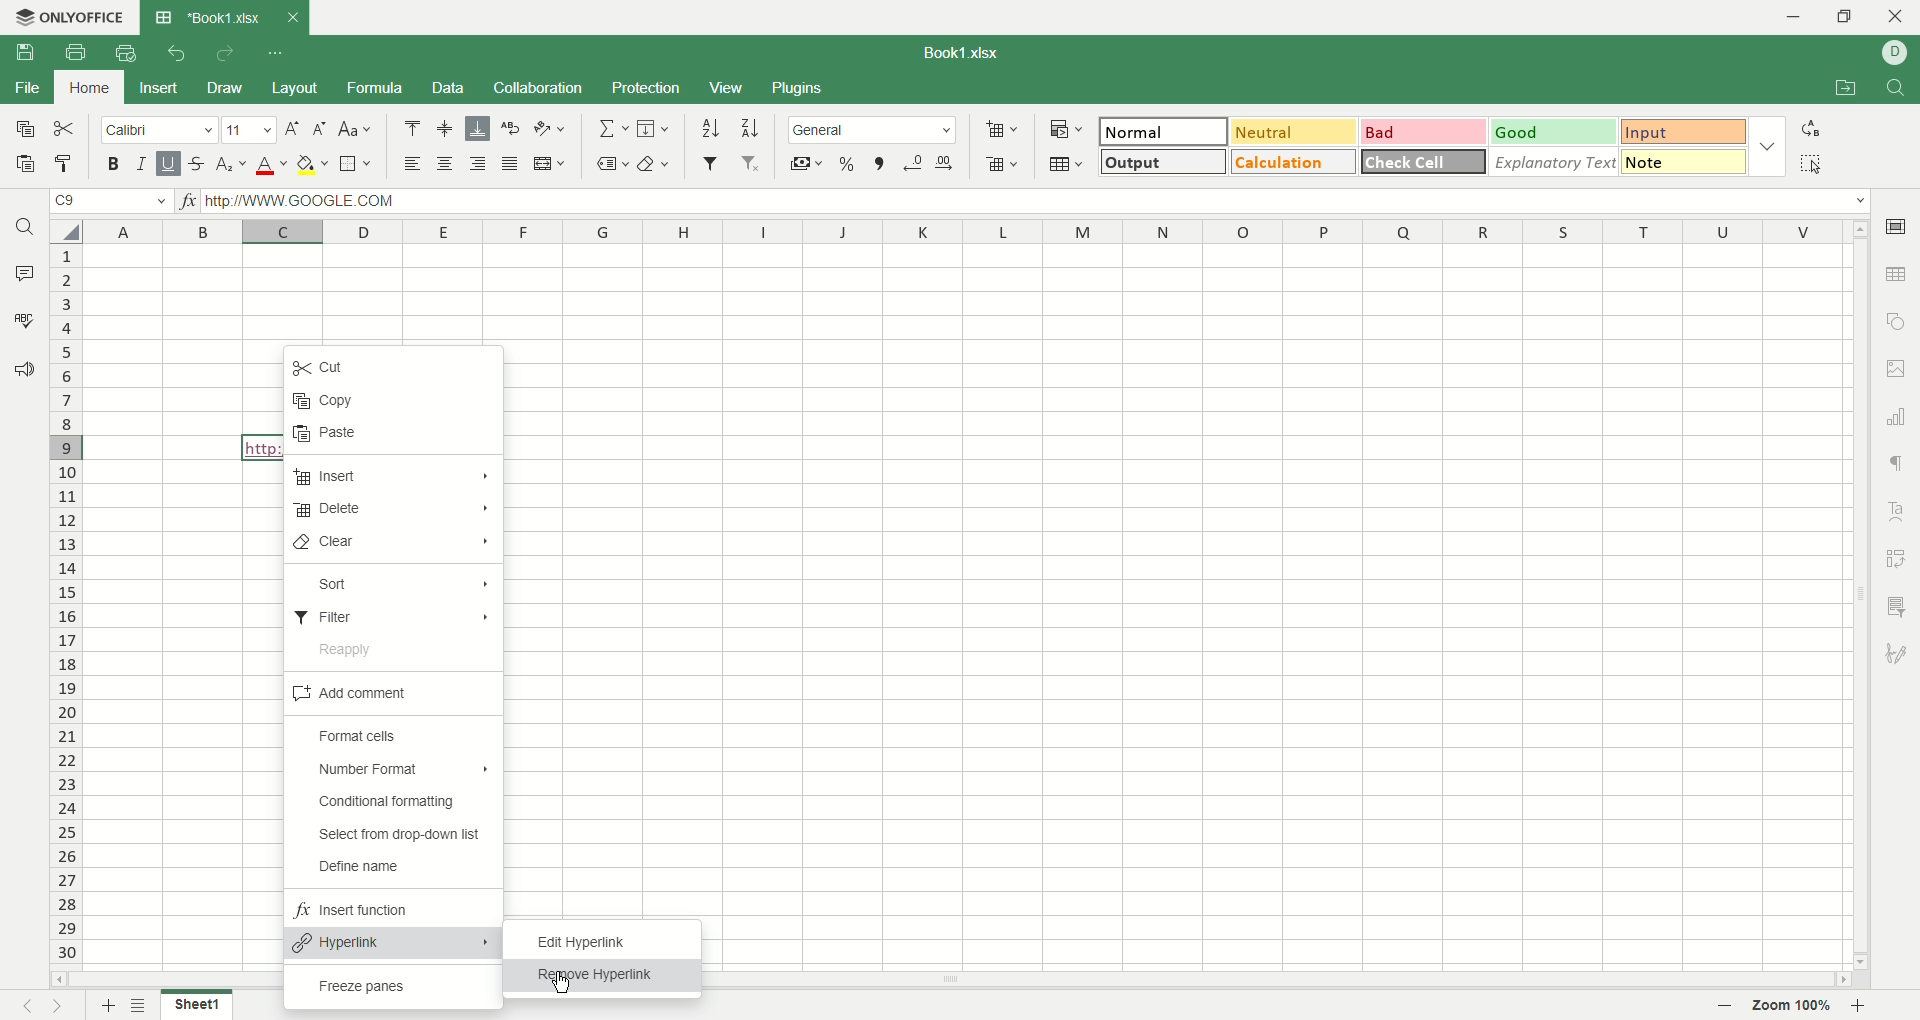 The image size is (1920, 1020). Describe the element at coordinates (118, 164) in the screenshot. I see `bold` at that location.